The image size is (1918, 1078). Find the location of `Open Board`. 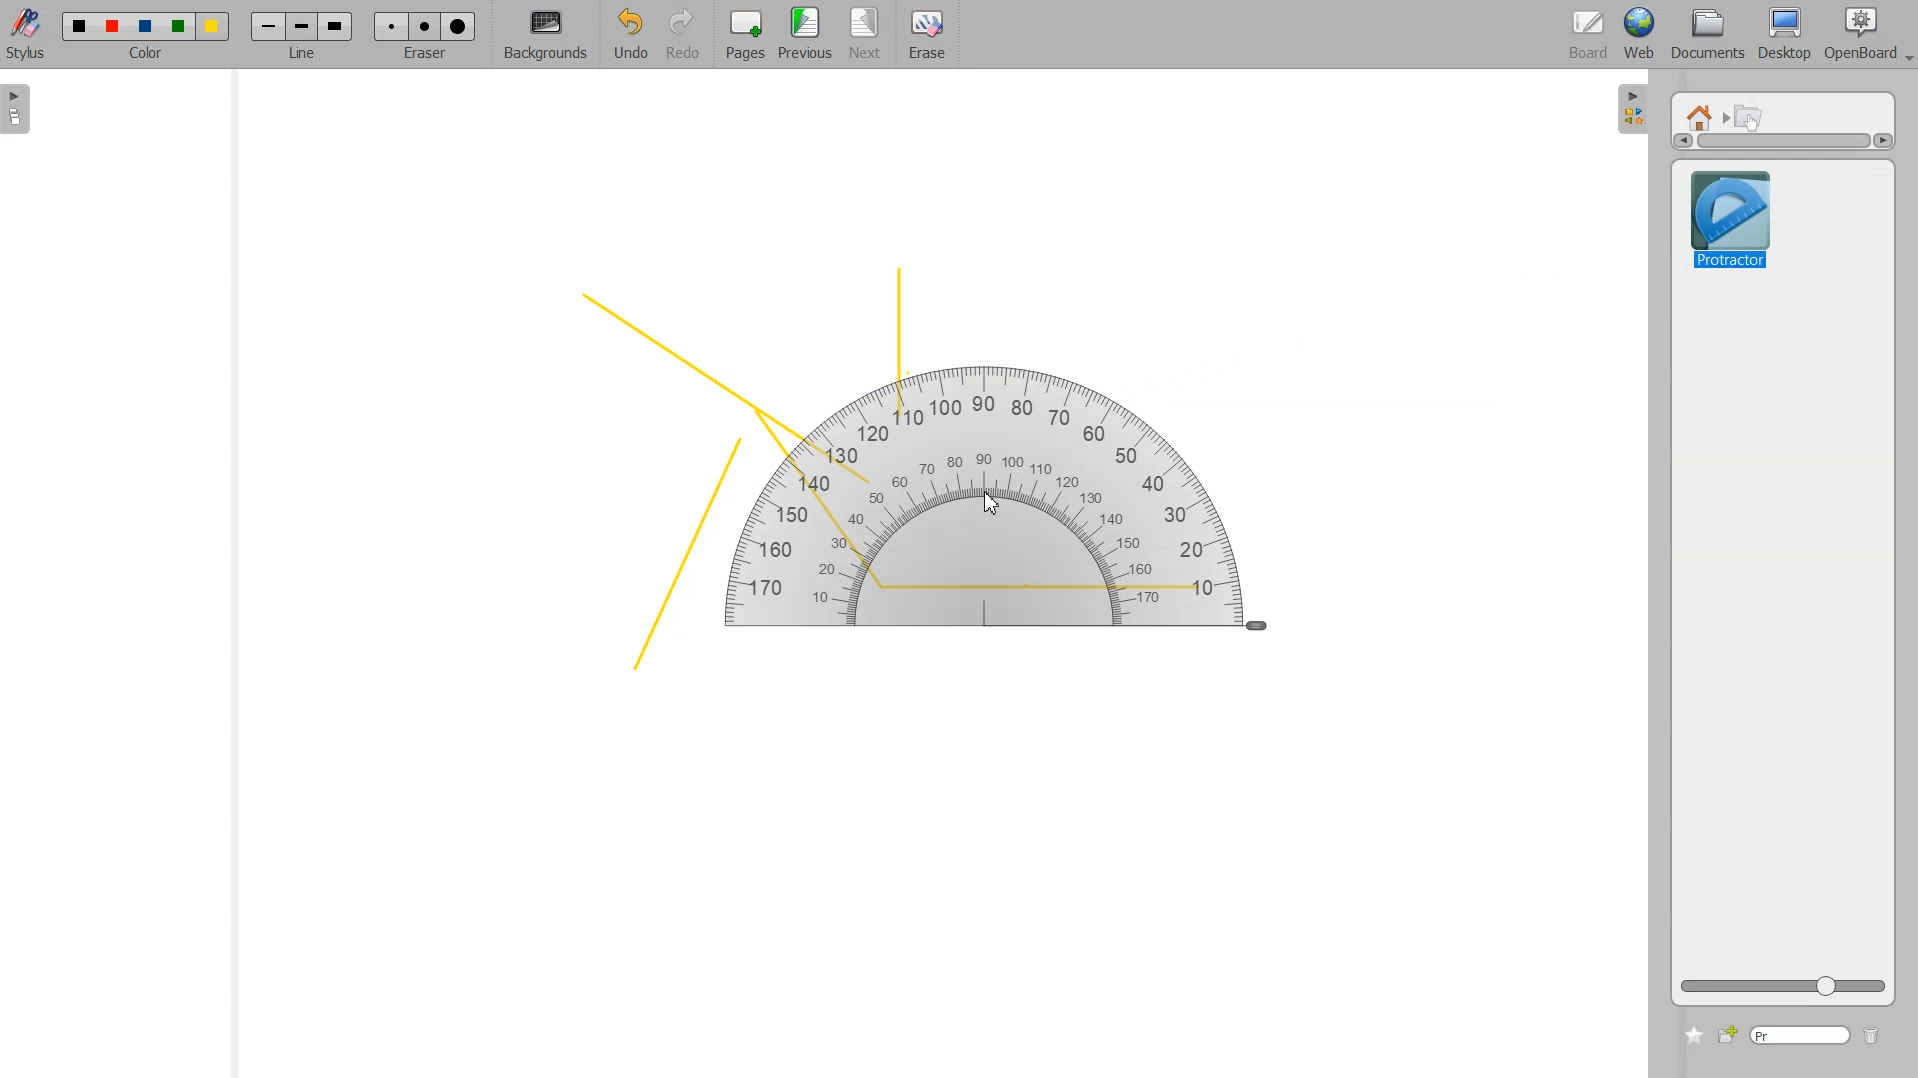

Open Board is located at coordinates (1868, 35).